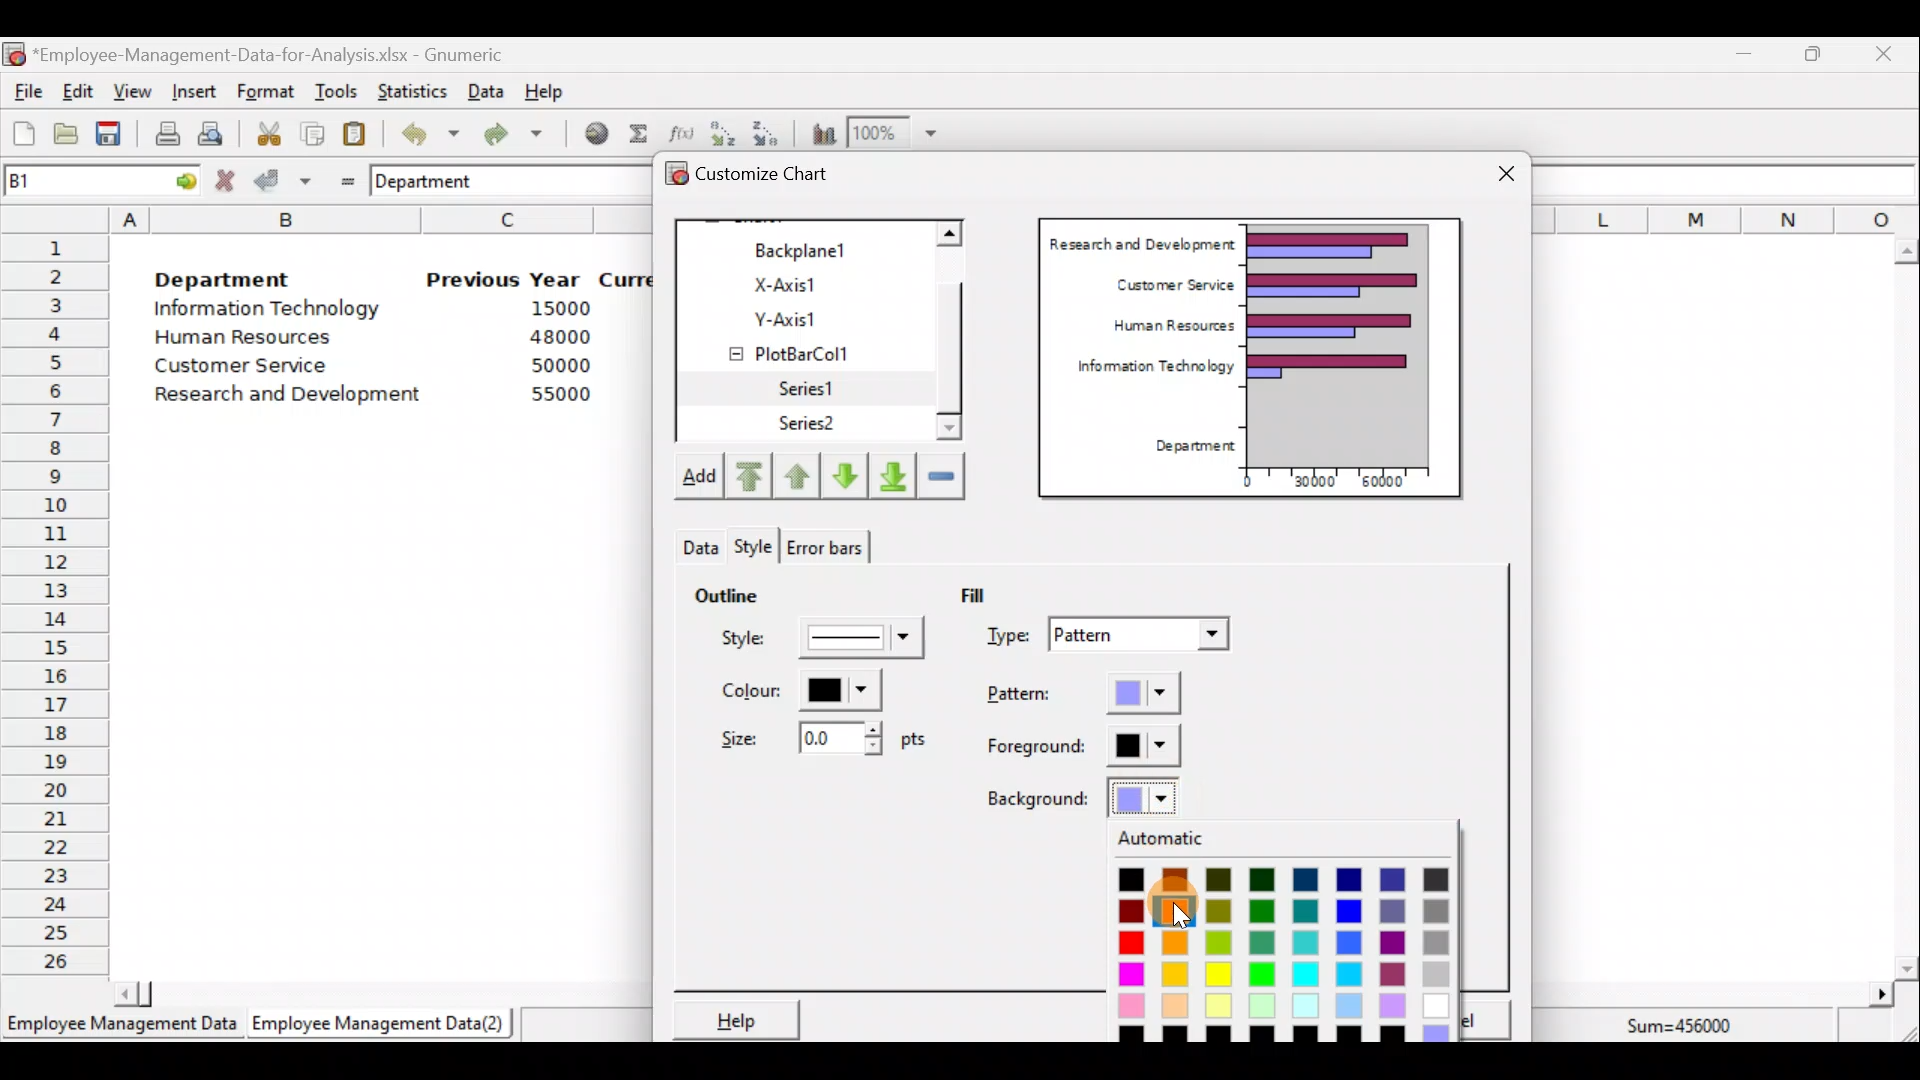 This screenshot has height=1080, width=1920. Describe the element at coordinates (809, 283) in the screenshot. I see `X-axis1` at that location.